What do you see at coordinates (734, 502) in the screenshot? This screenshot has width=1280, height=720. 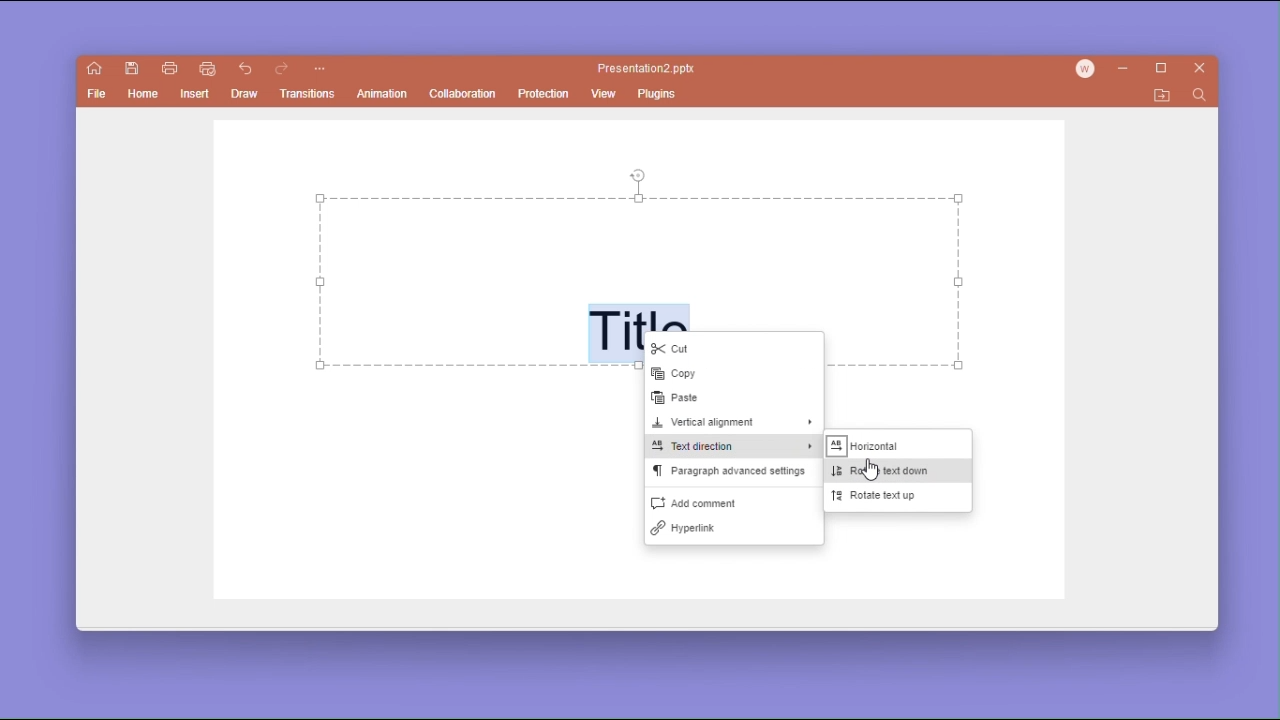 I see `add comment` at bounding box center [734, 502].